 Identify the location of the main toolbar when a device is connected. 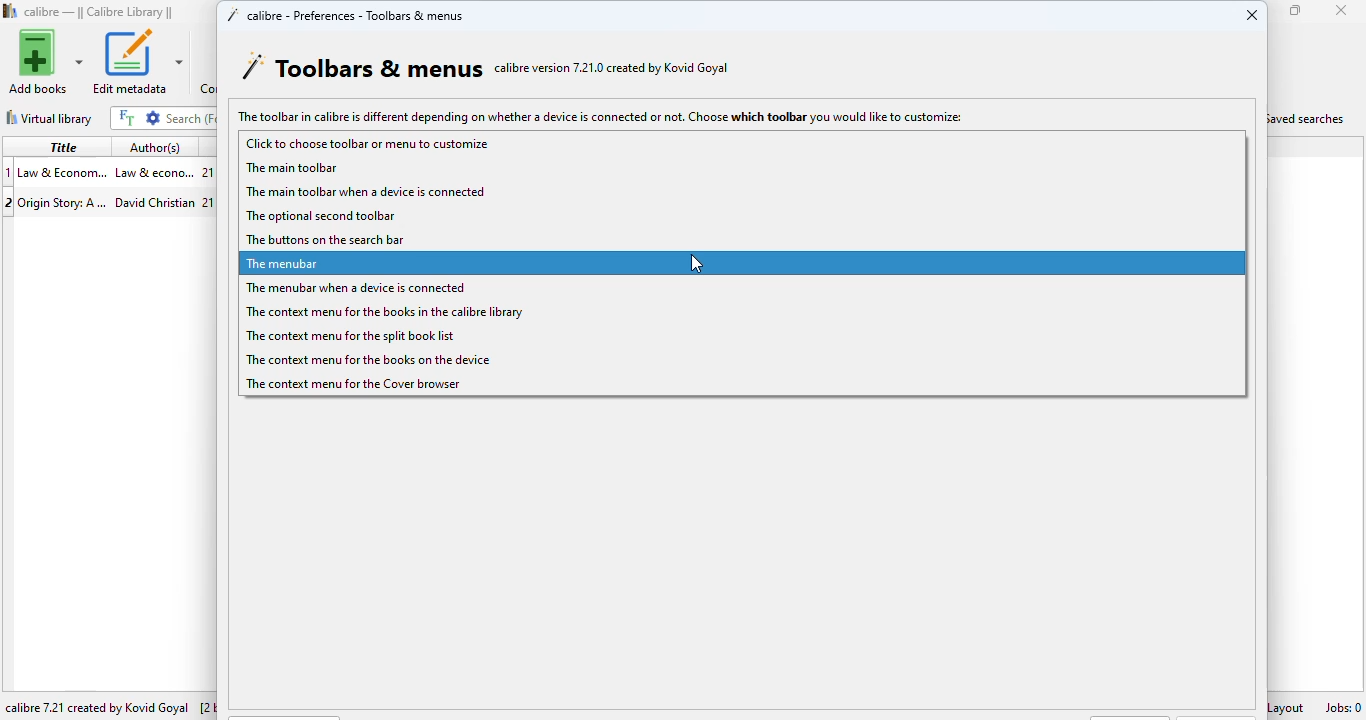
(368, 192).